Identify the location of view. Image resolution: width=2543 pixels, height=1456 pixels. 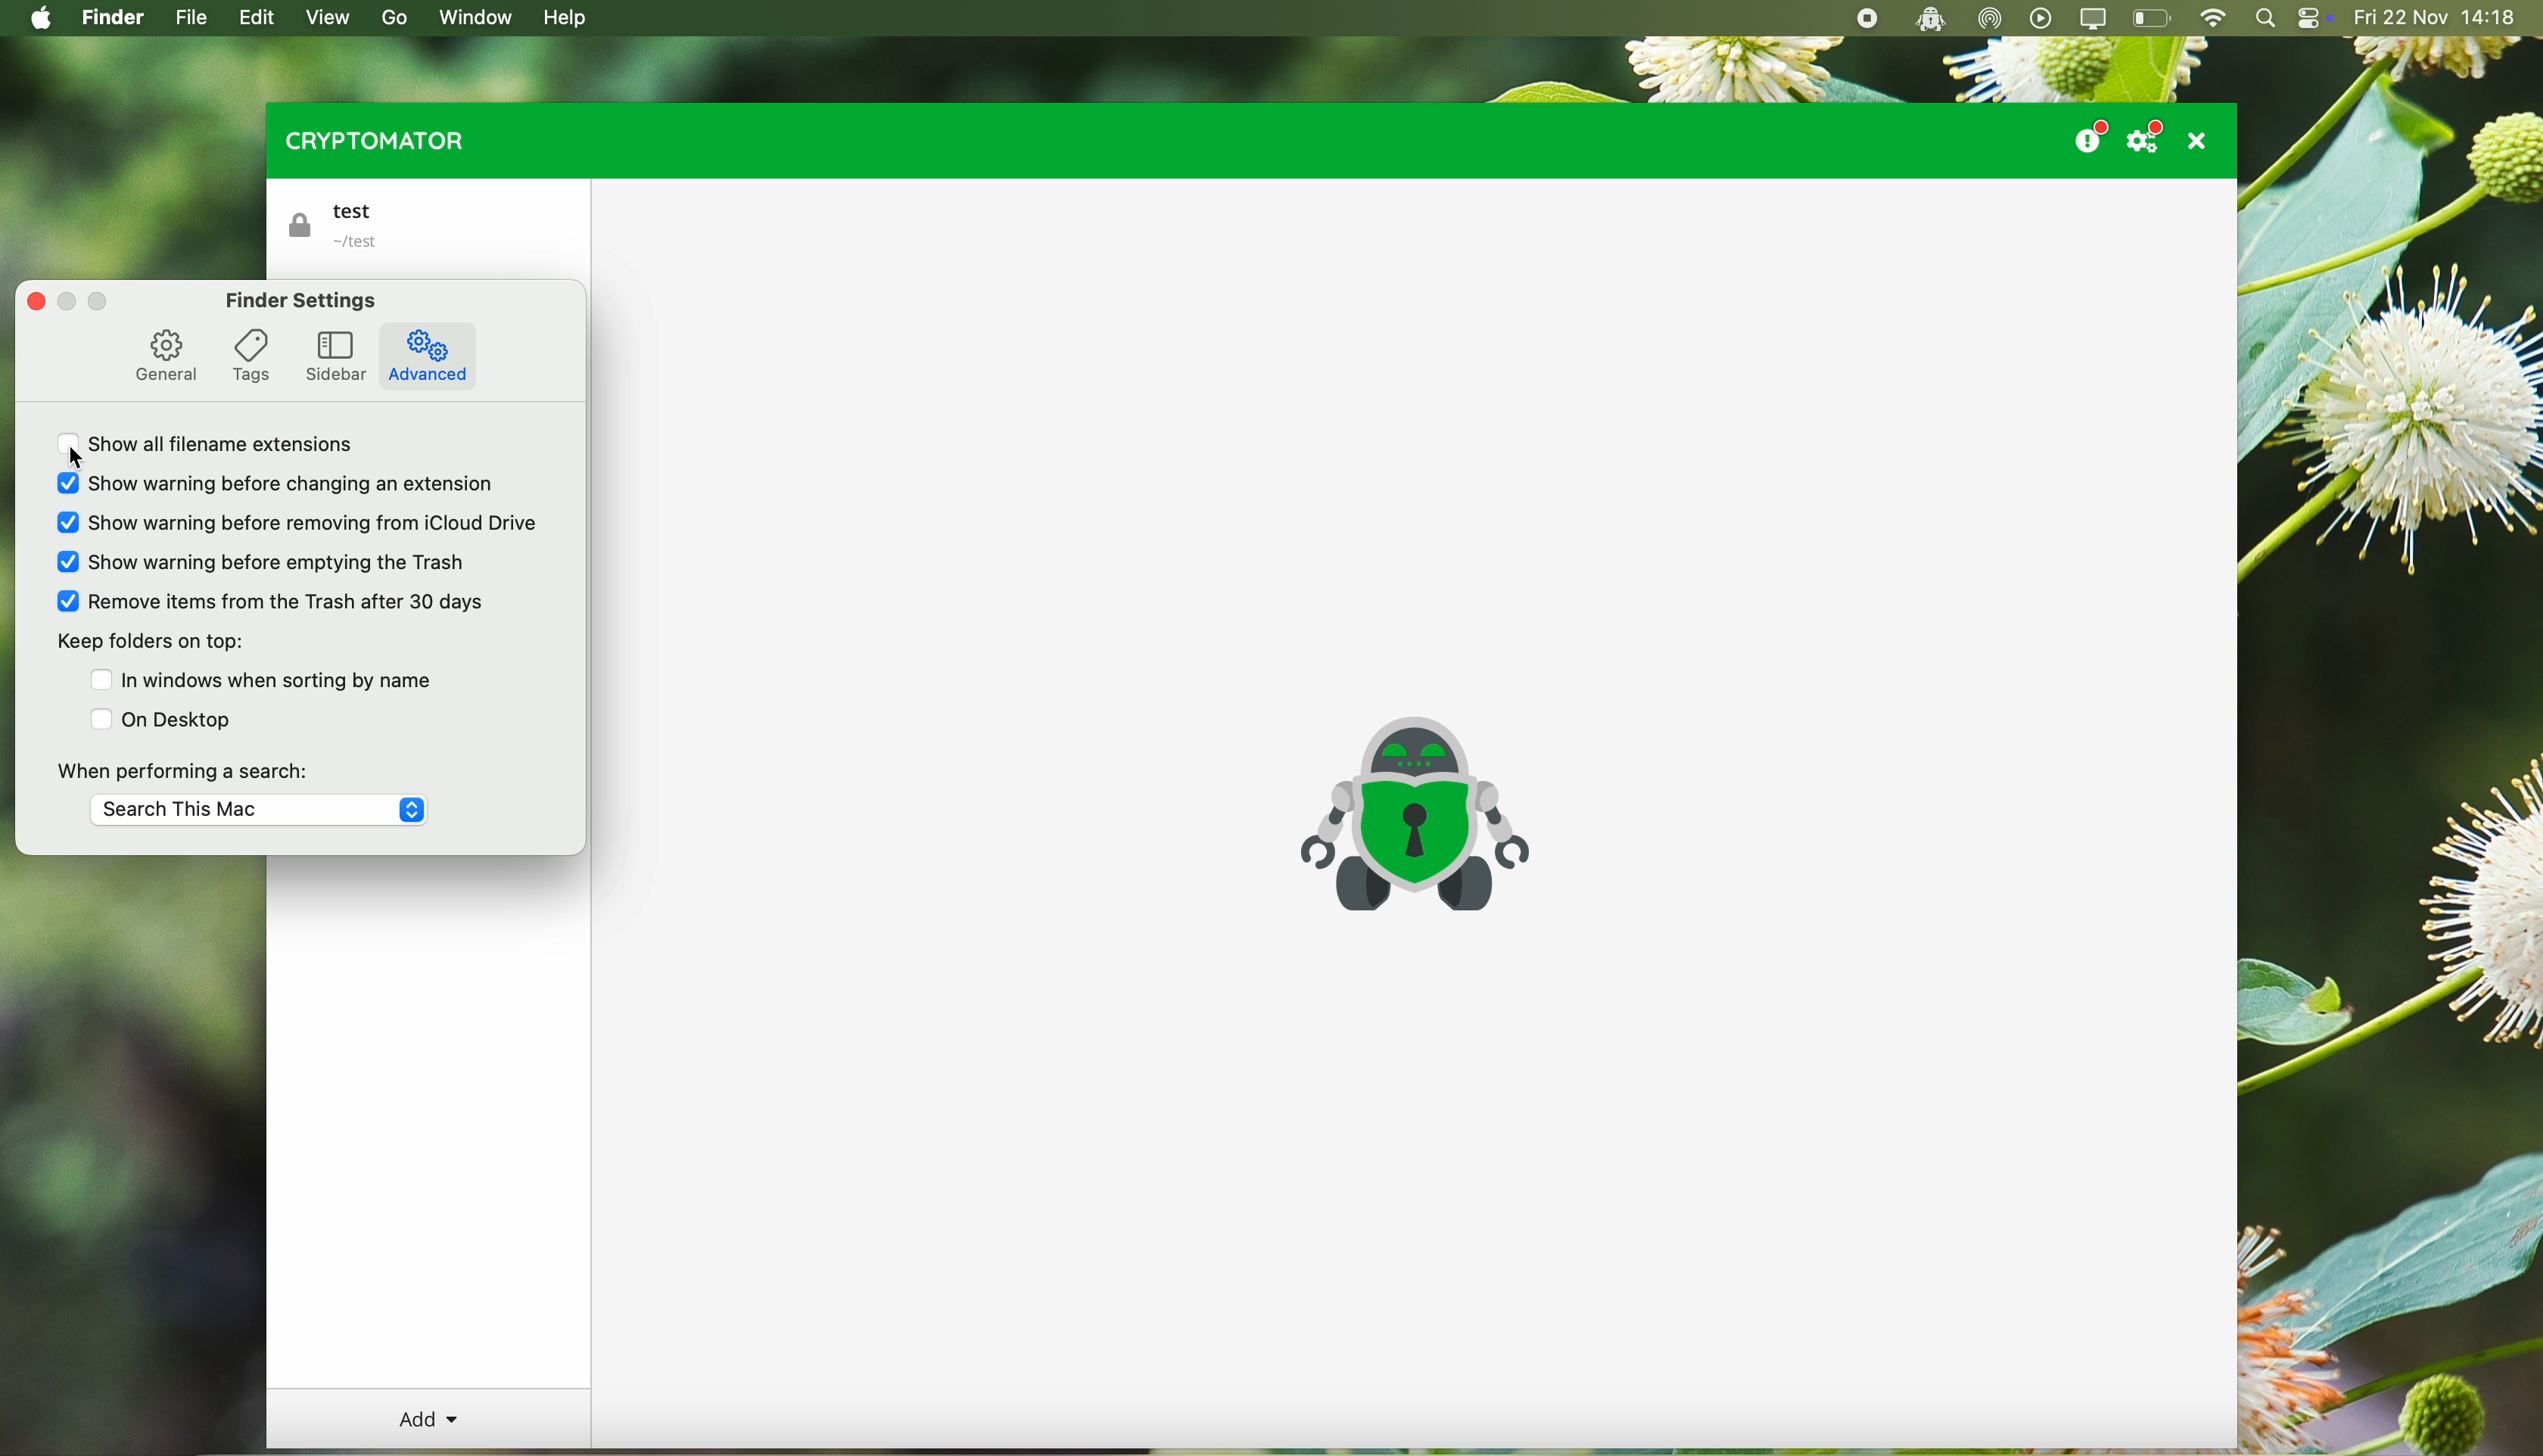
(327, 18).